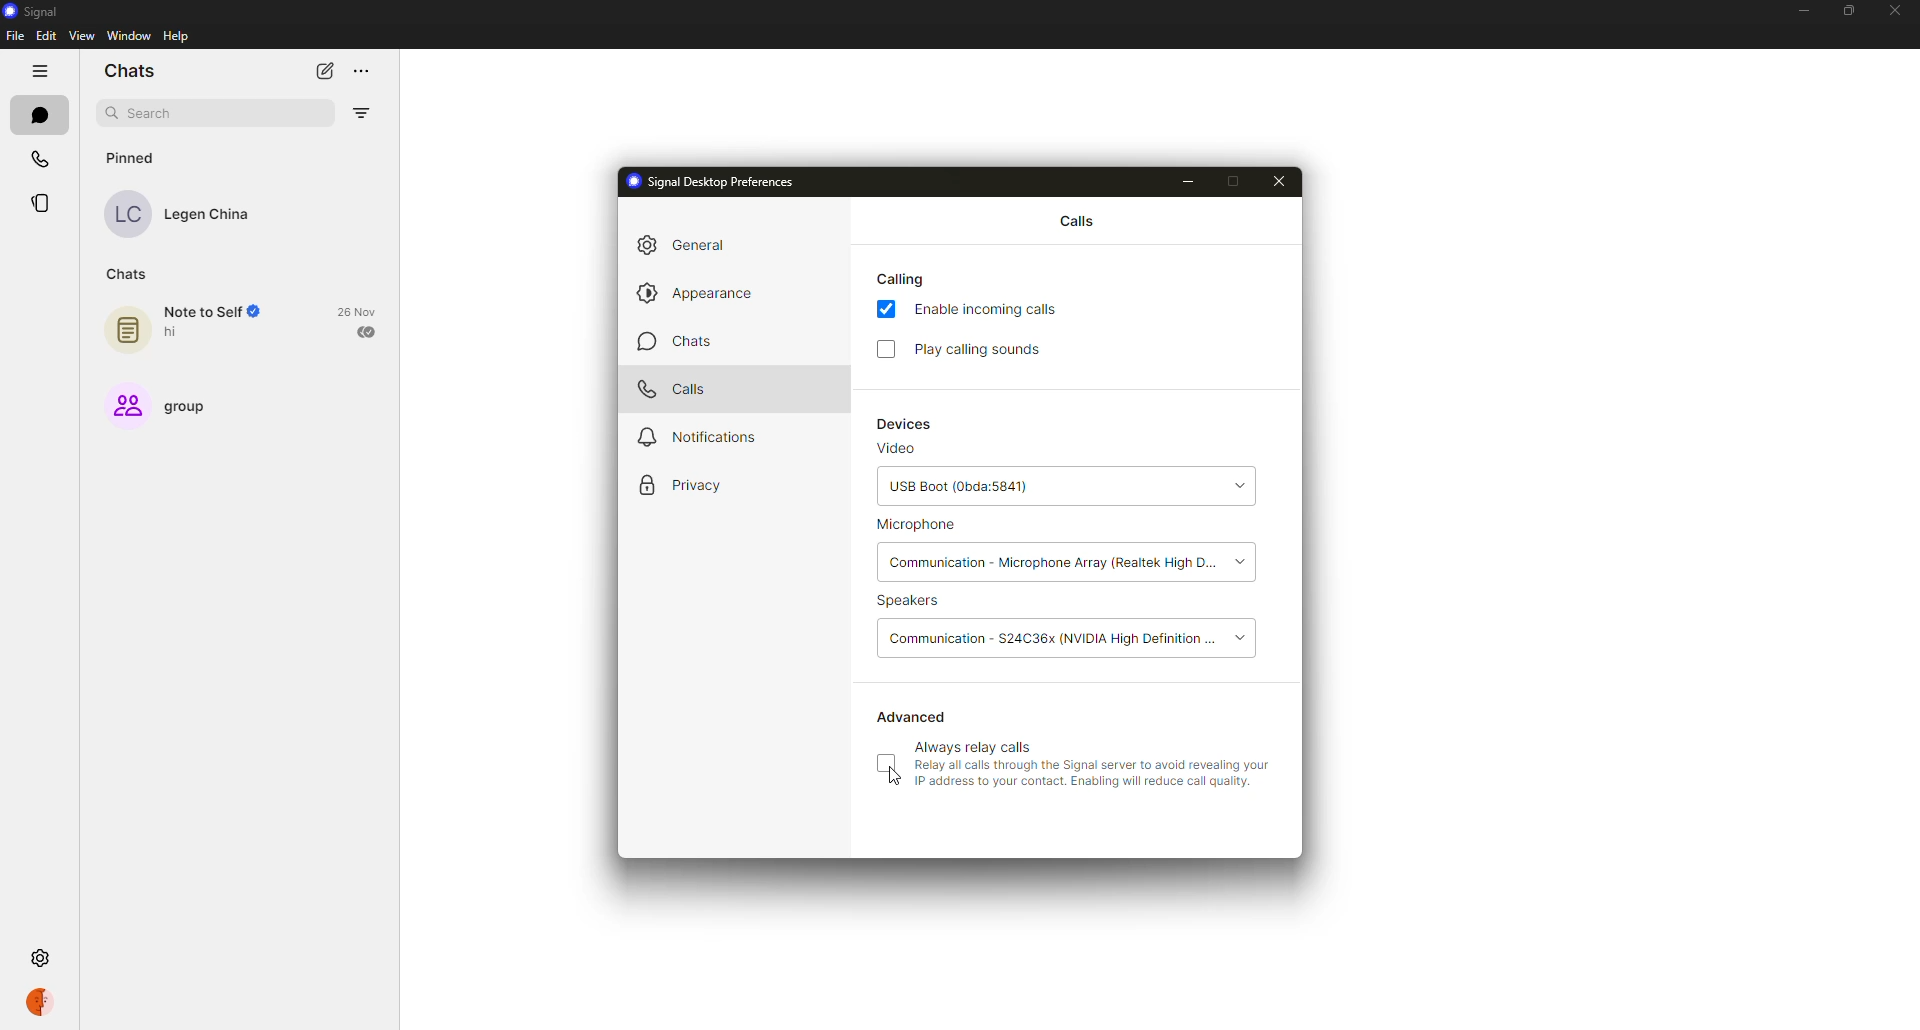 The width and height of the screenshot is (1920, 1030). Describe the element at coordinates (1237, 182) in the screenshot. I see `maximize` at that location.